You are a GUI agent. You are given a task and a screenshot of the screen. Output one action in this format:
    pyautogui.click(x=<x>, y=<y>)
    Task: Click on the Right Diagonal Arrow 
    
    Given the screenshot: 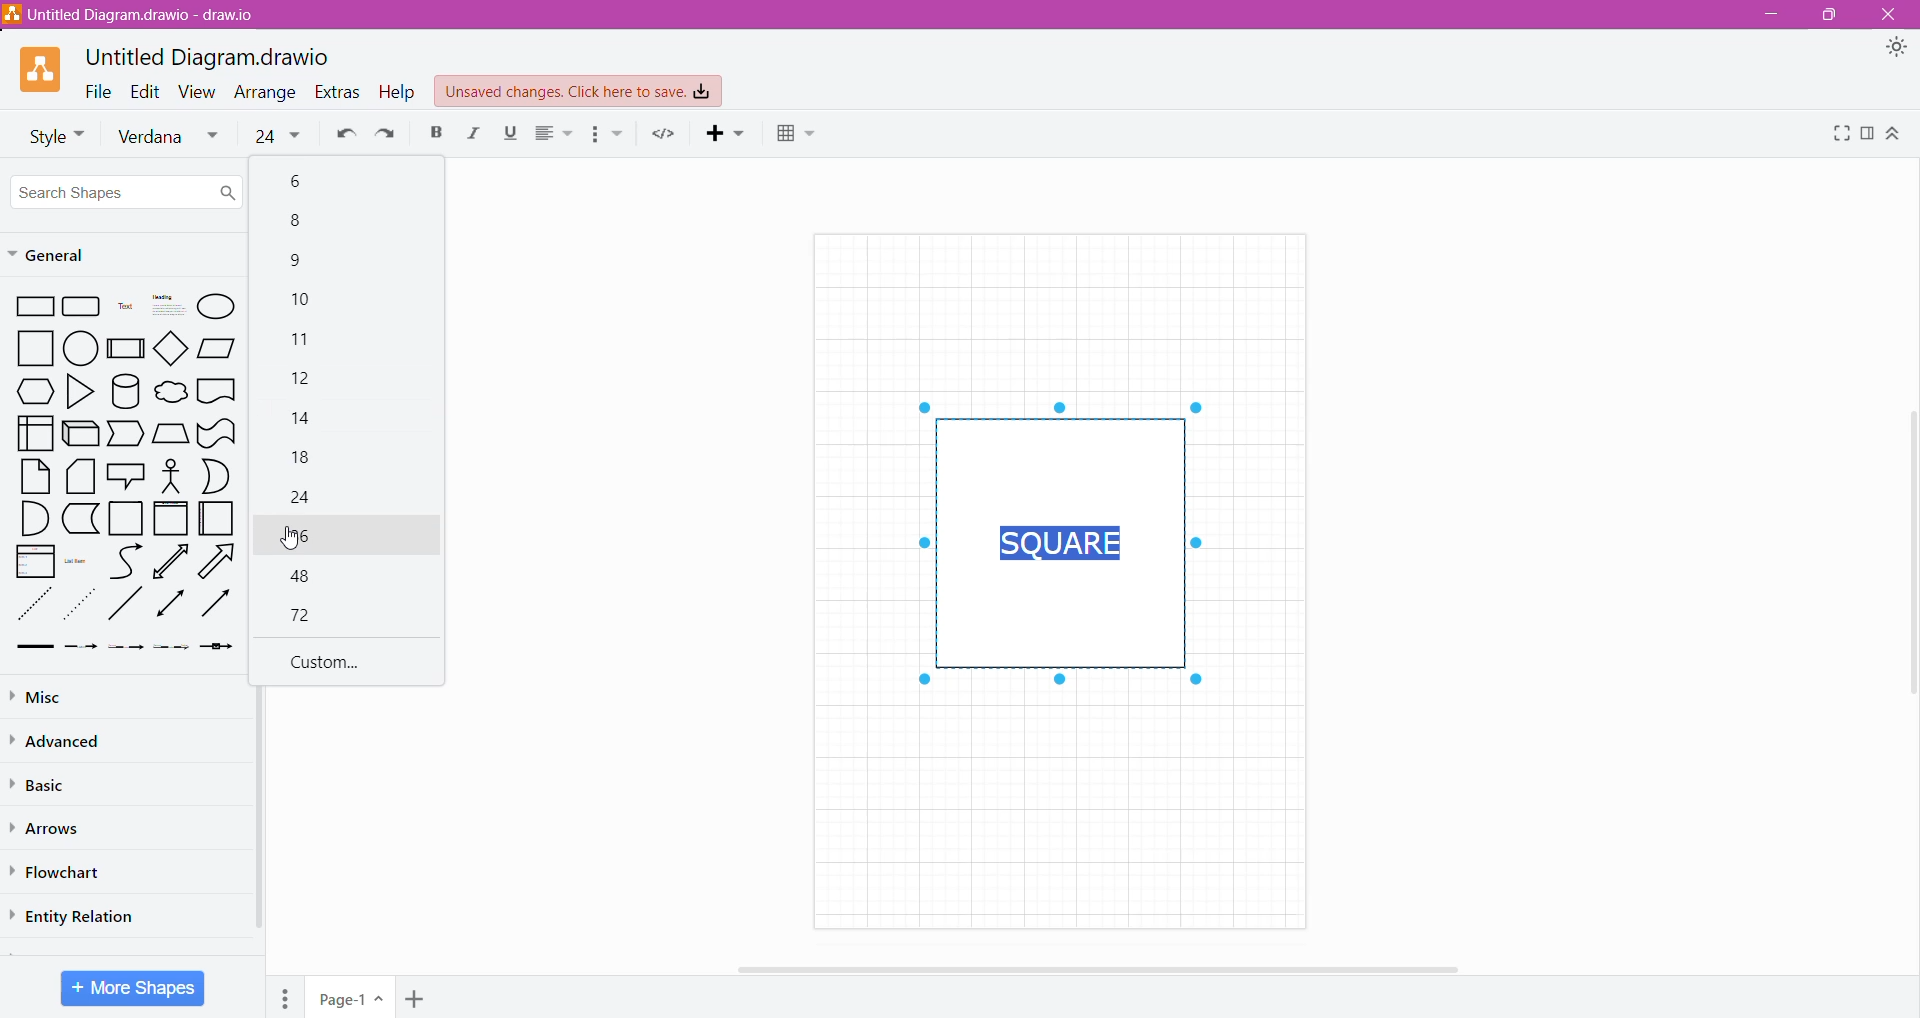 What is the action you would take?
    pyautogui.click(x=219, y=562)
    